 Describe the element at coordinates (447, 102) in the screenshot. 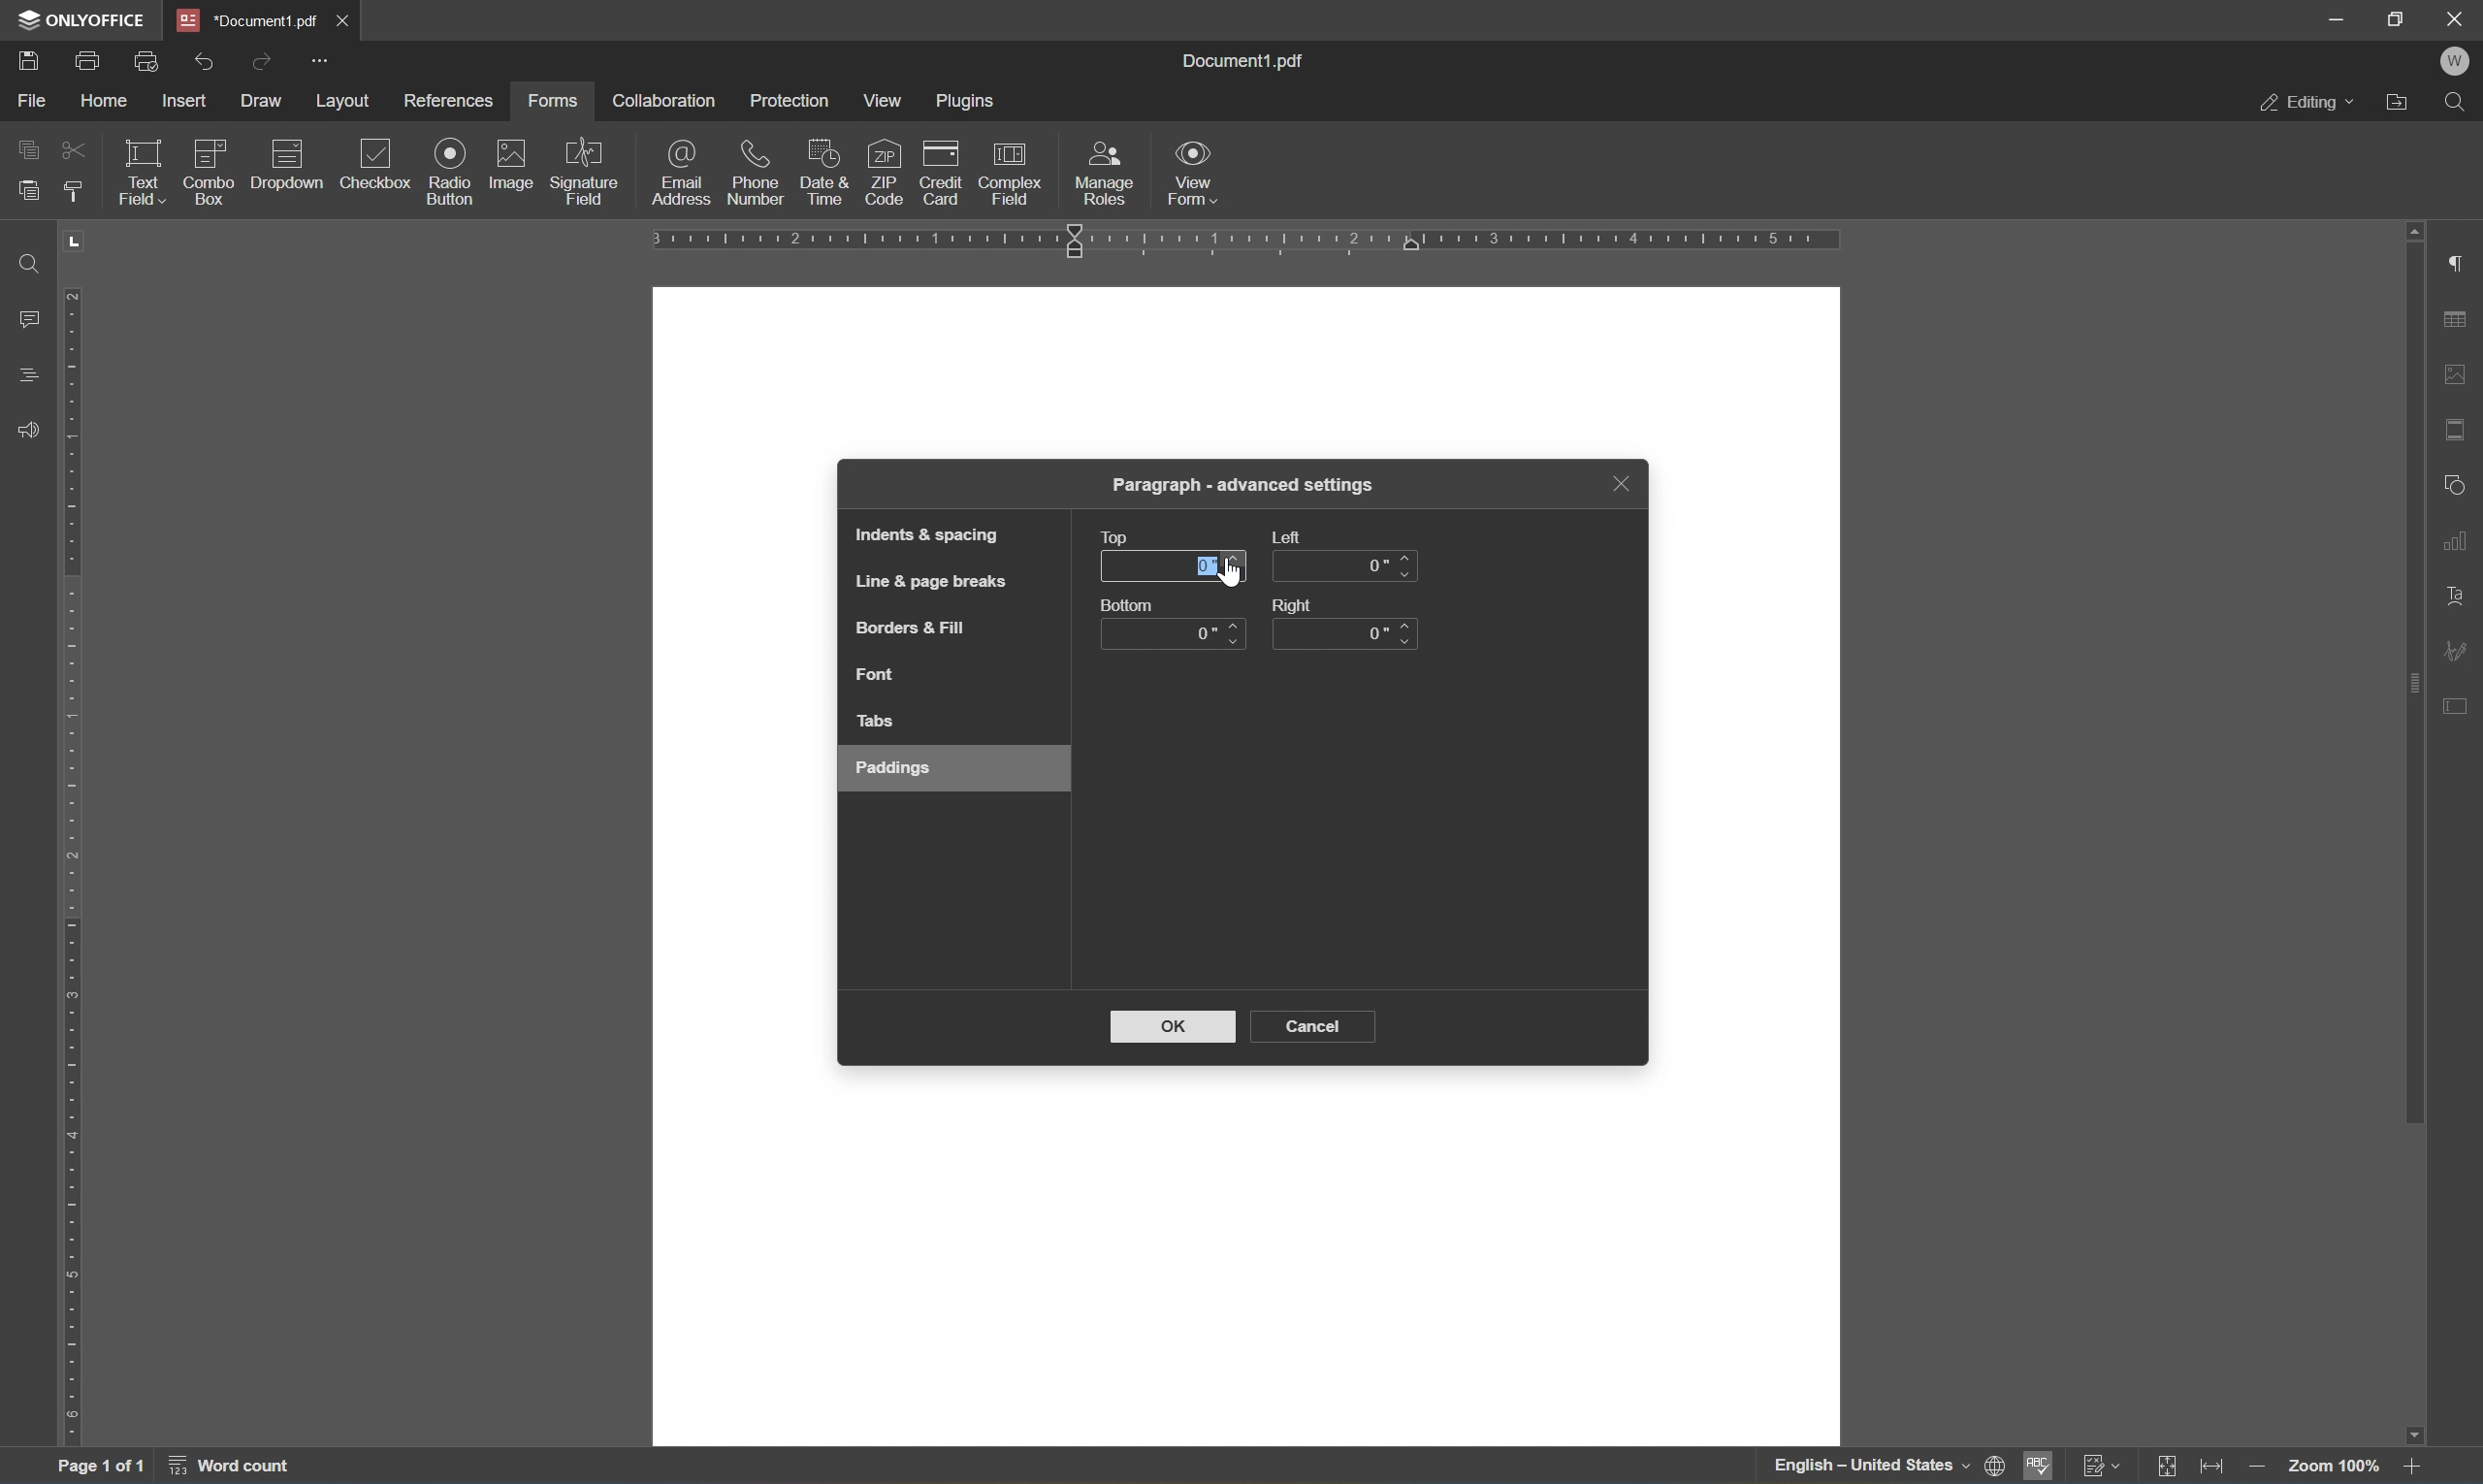

I see `references` at that location.